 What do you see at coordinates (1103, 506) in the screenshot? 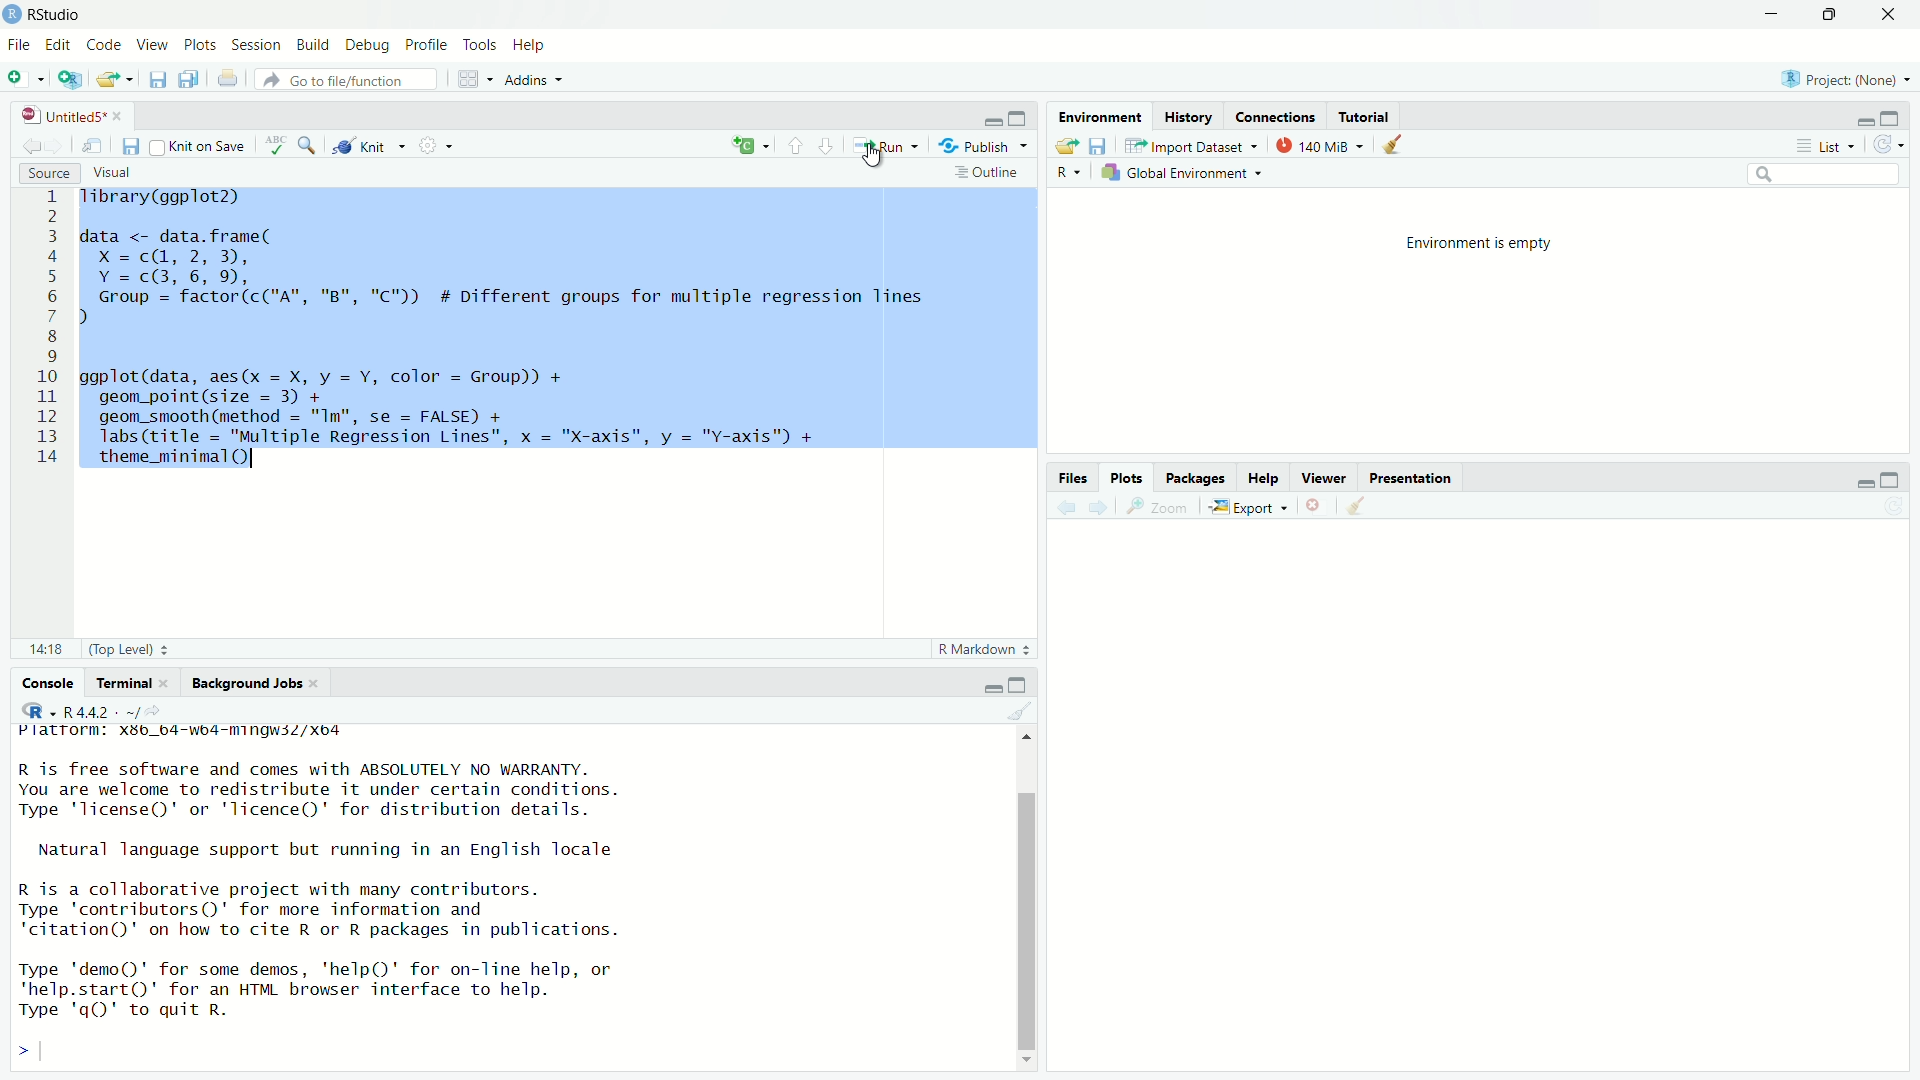
I see `forward` at bounding box center [1103, 506].